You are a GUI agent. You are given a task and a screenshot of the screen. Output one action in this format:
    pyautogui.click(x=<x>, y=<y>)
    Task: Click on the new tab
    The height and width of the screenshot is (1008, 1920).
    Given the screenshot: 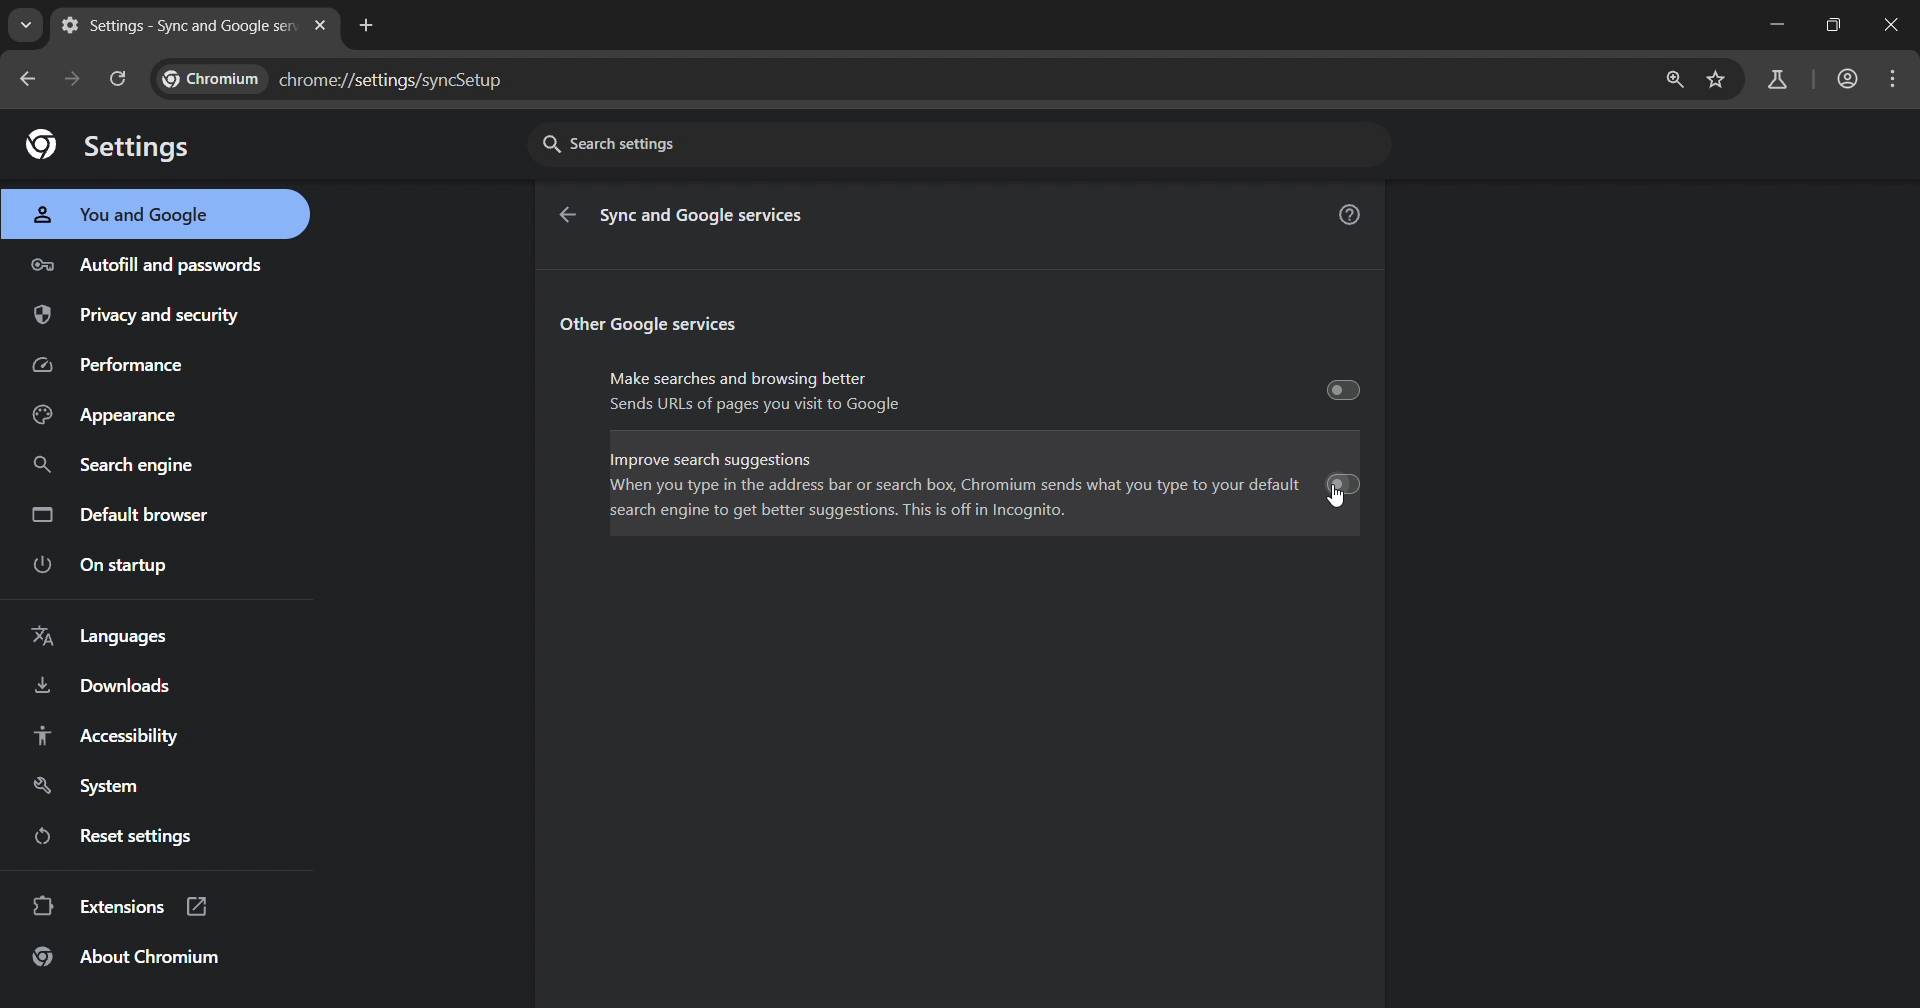 What is the action you would take?
    pyautogui.click(x=371, y=27)
    